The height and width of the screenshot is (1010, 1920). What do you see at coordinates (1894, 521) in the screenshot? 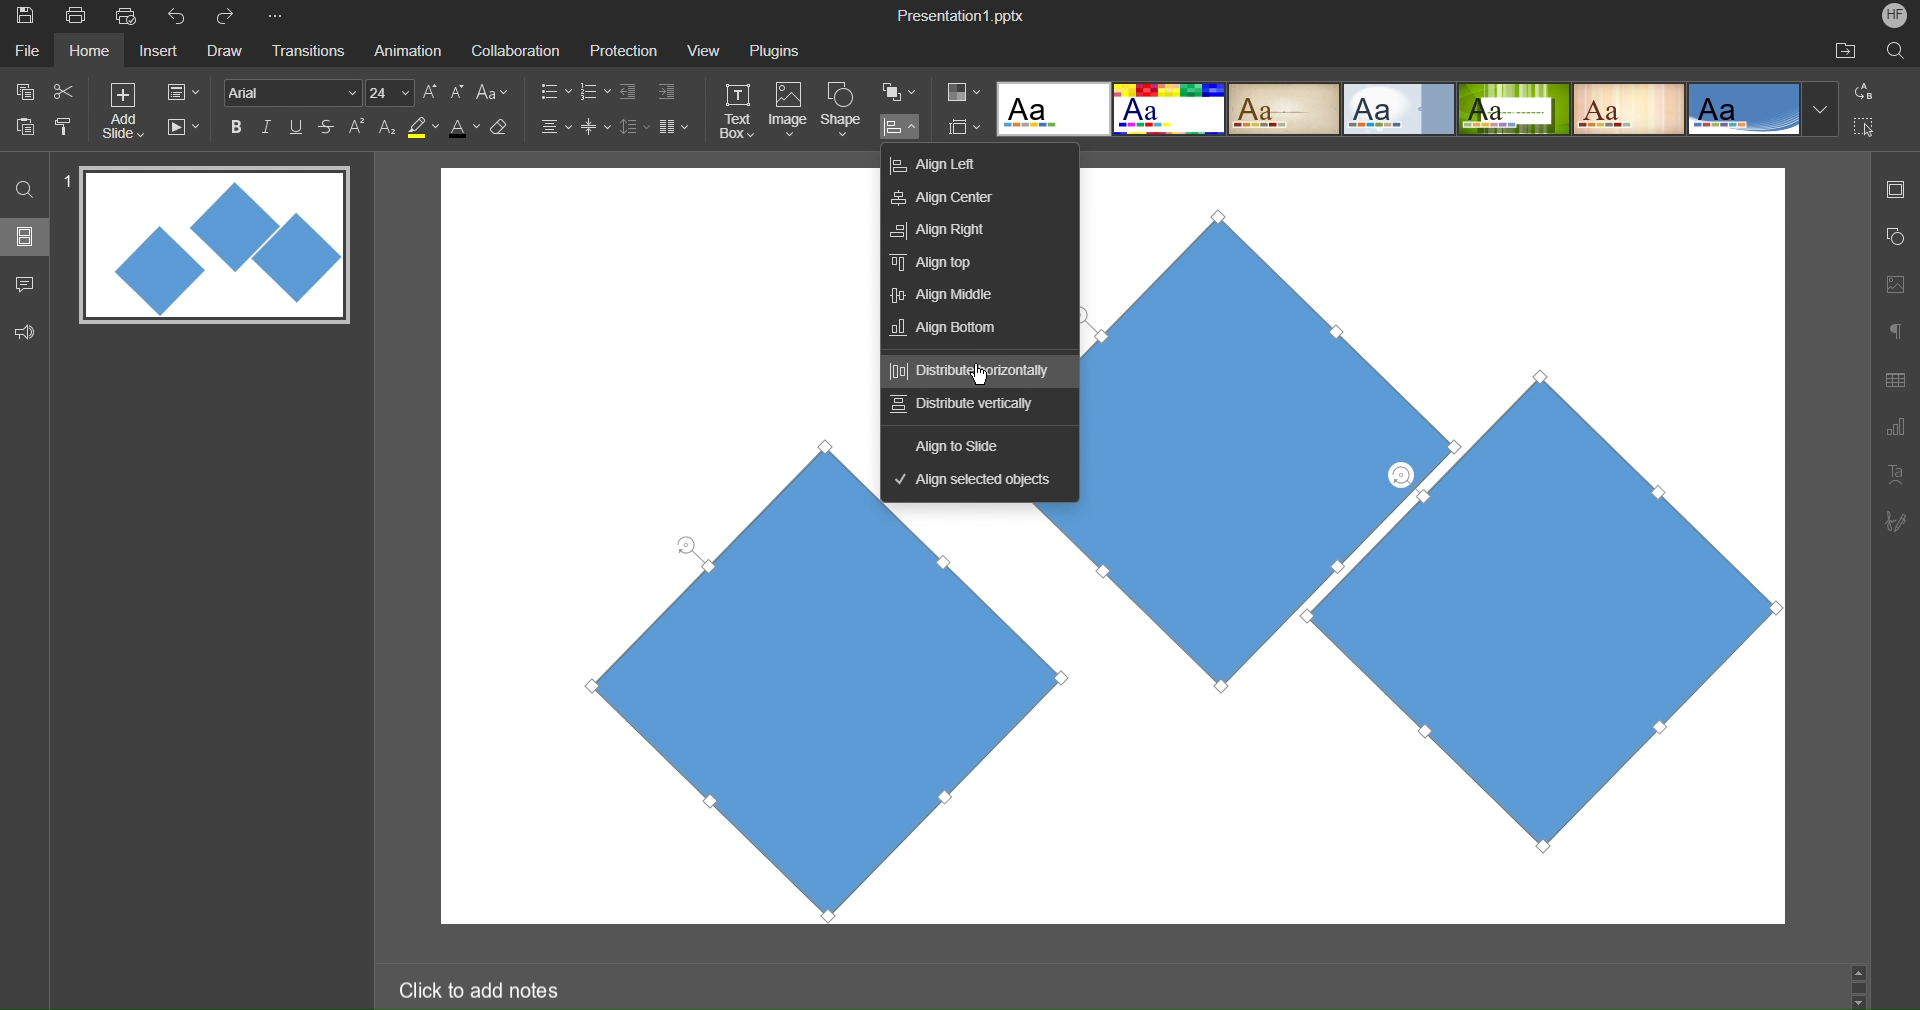
I see `Signature` at bounding box center [1894, 521].